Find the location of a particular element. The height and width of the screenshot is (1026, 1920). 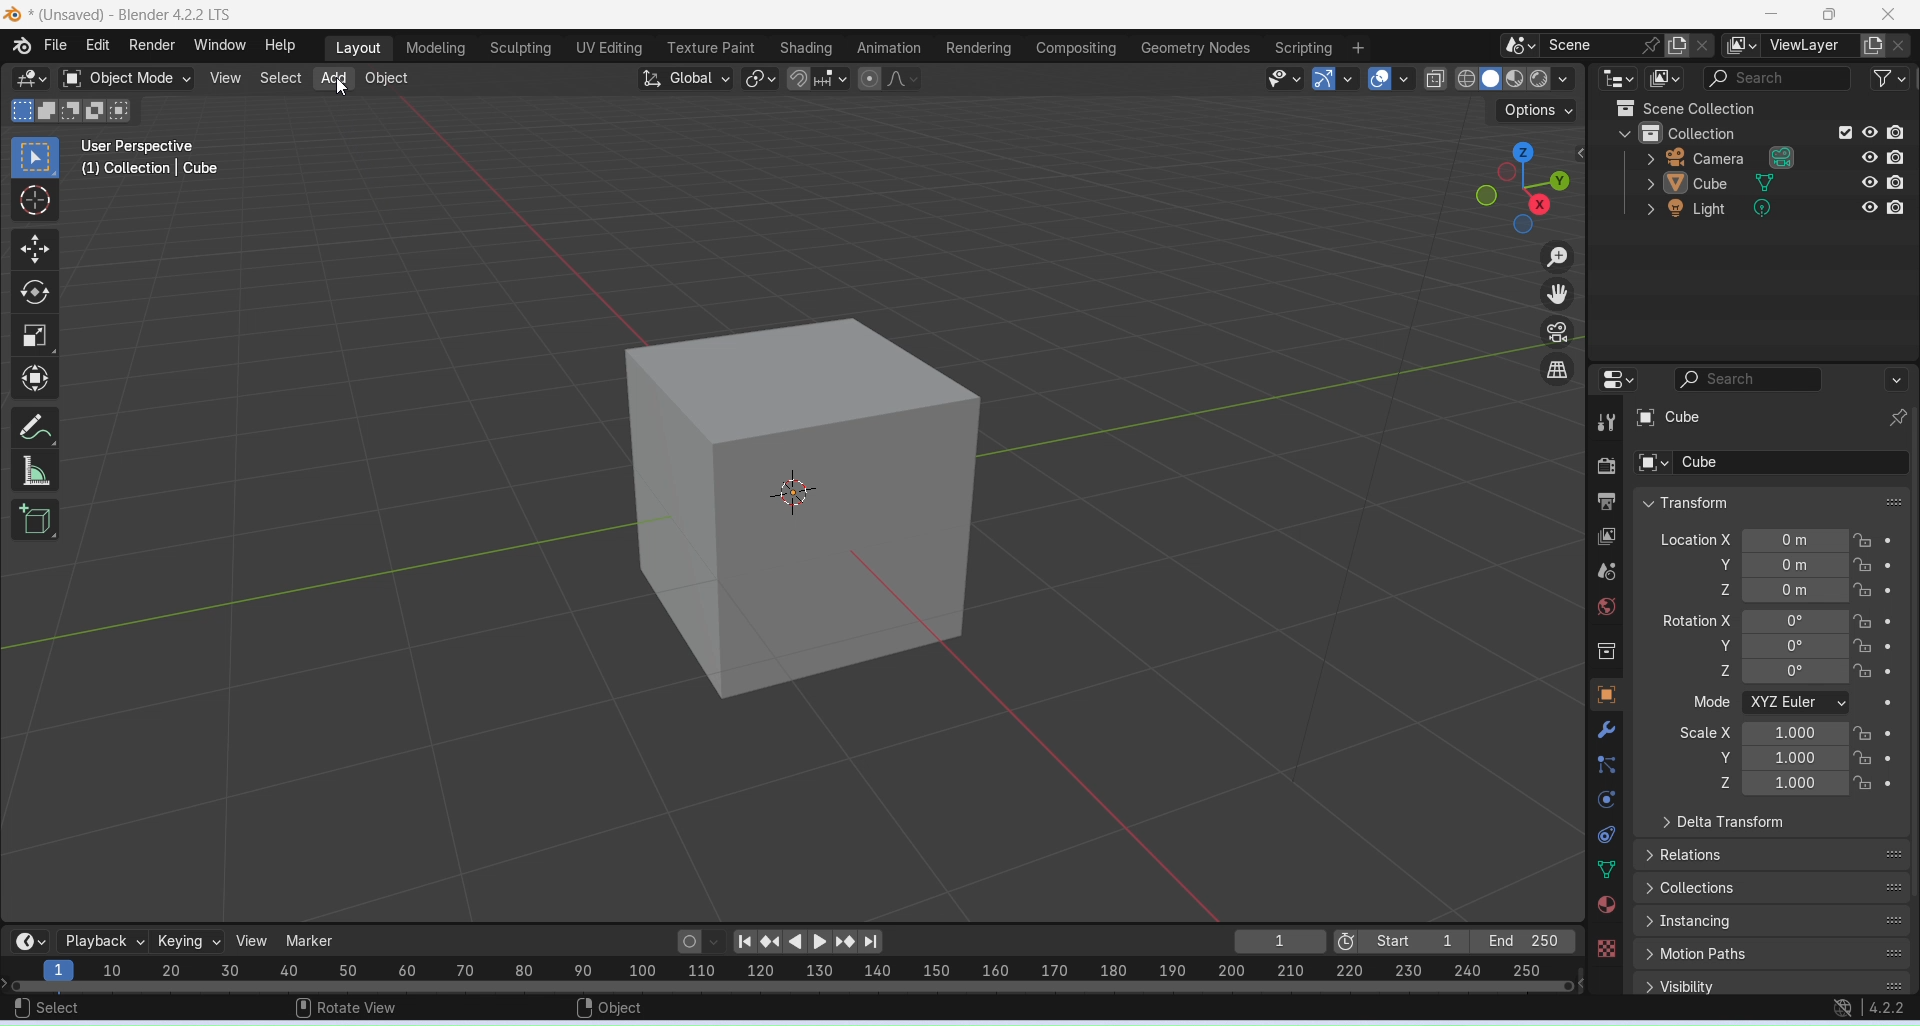

View is located at coordinates (252, 941).